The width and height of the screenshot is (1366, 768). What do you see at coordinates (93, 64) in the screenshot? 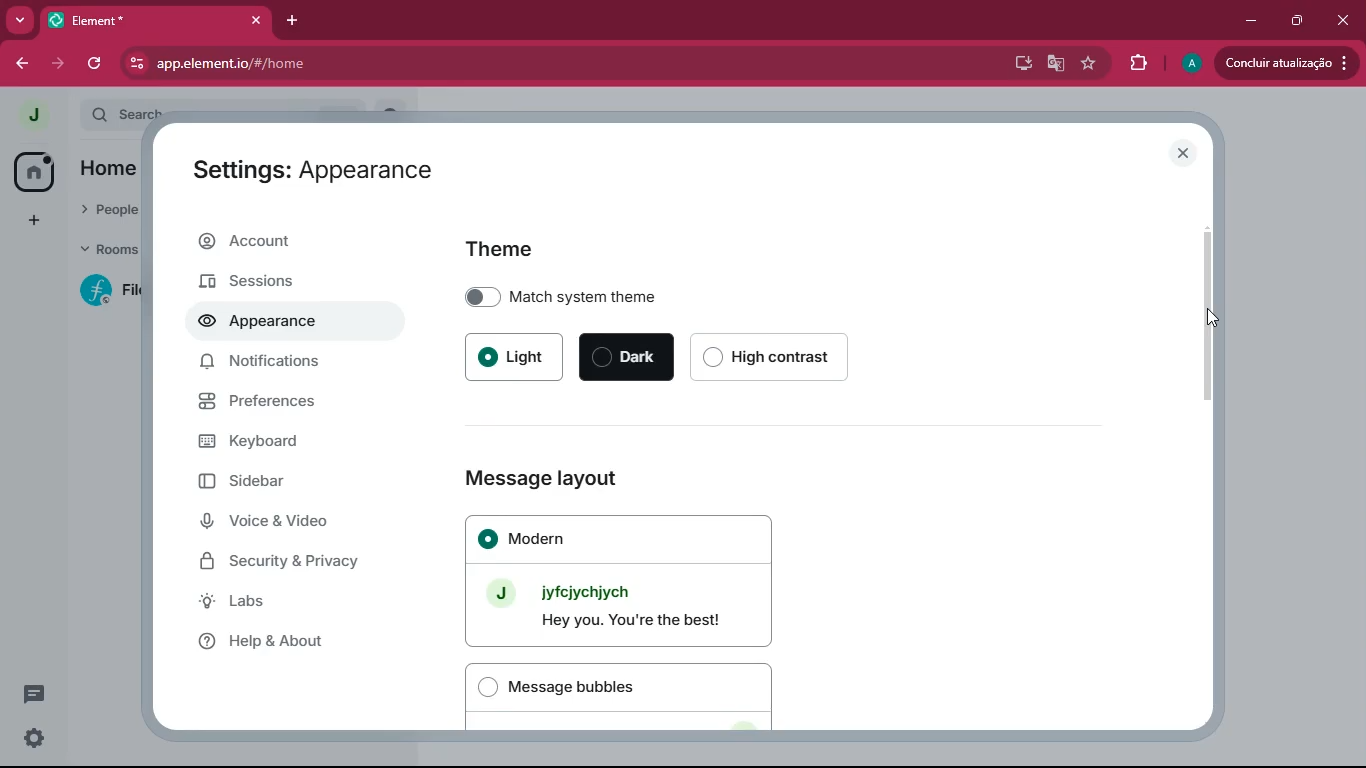
I see `refresh` at bounding box center [93, 64].